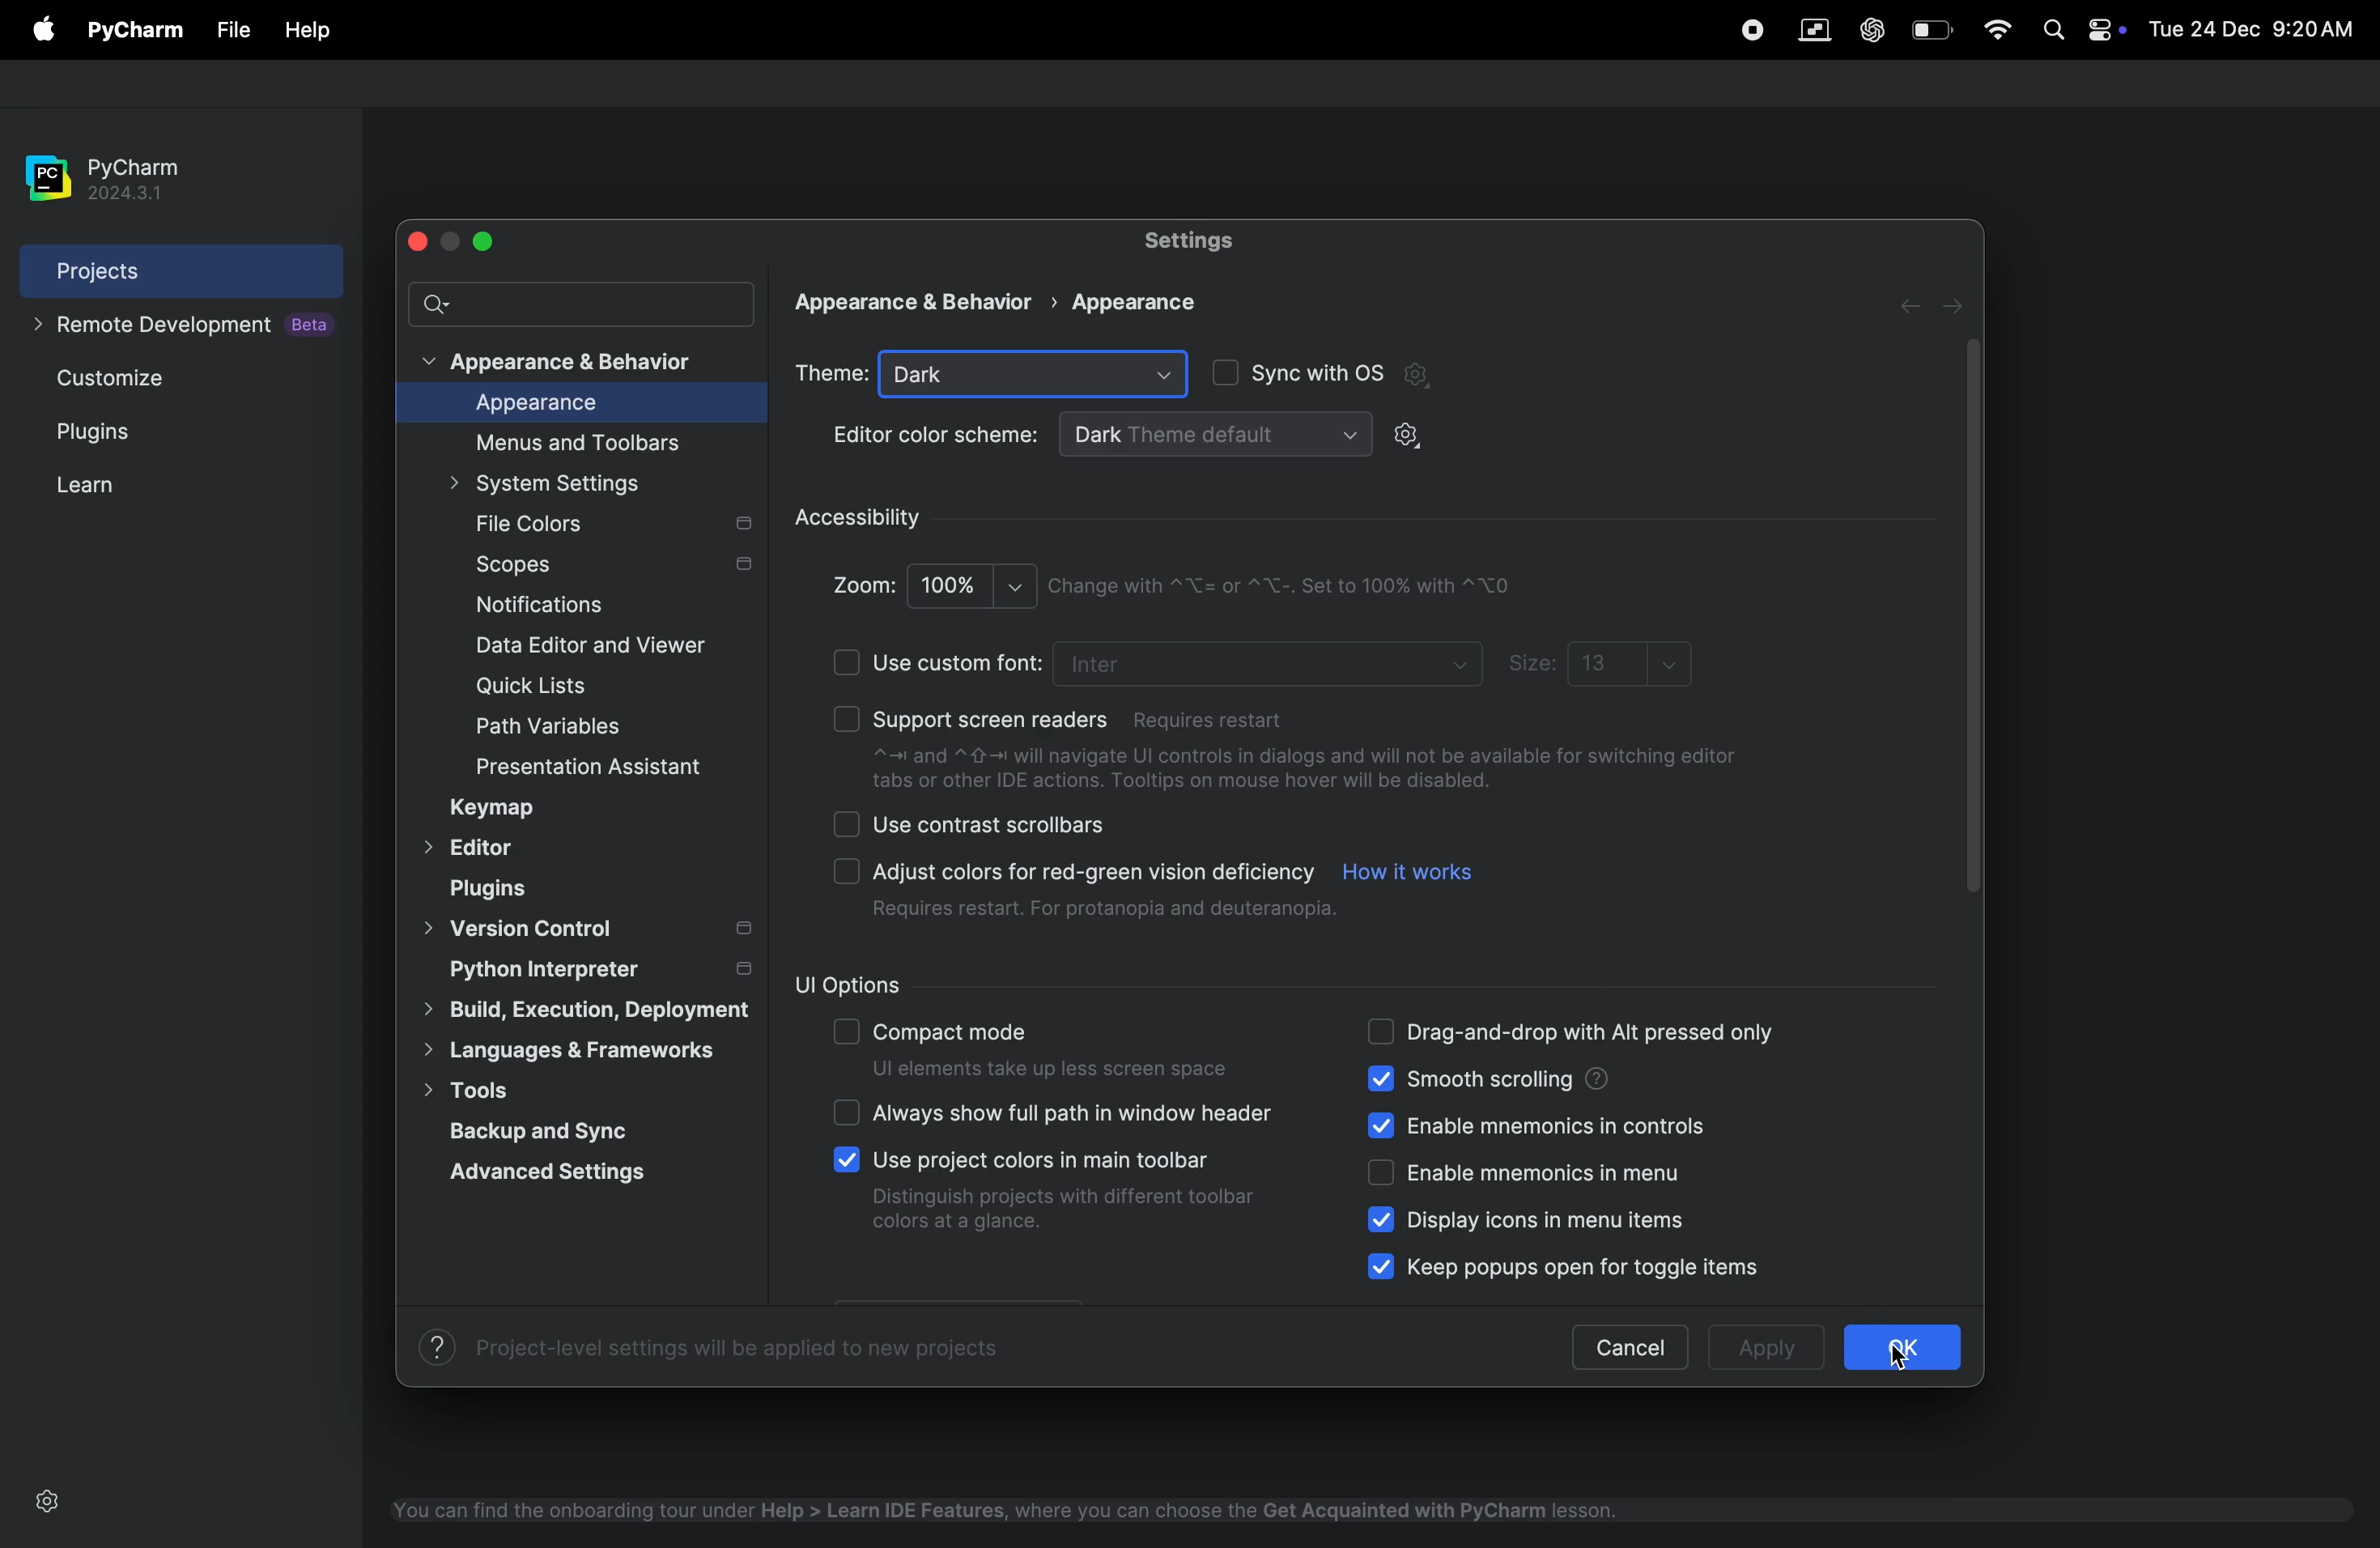 The image size is (2380, 1548). What do you see at coordinates (1603, 1264) in the screenshot?
I see `keep poppup for toggle items` at bounding box center [1603, 1264].